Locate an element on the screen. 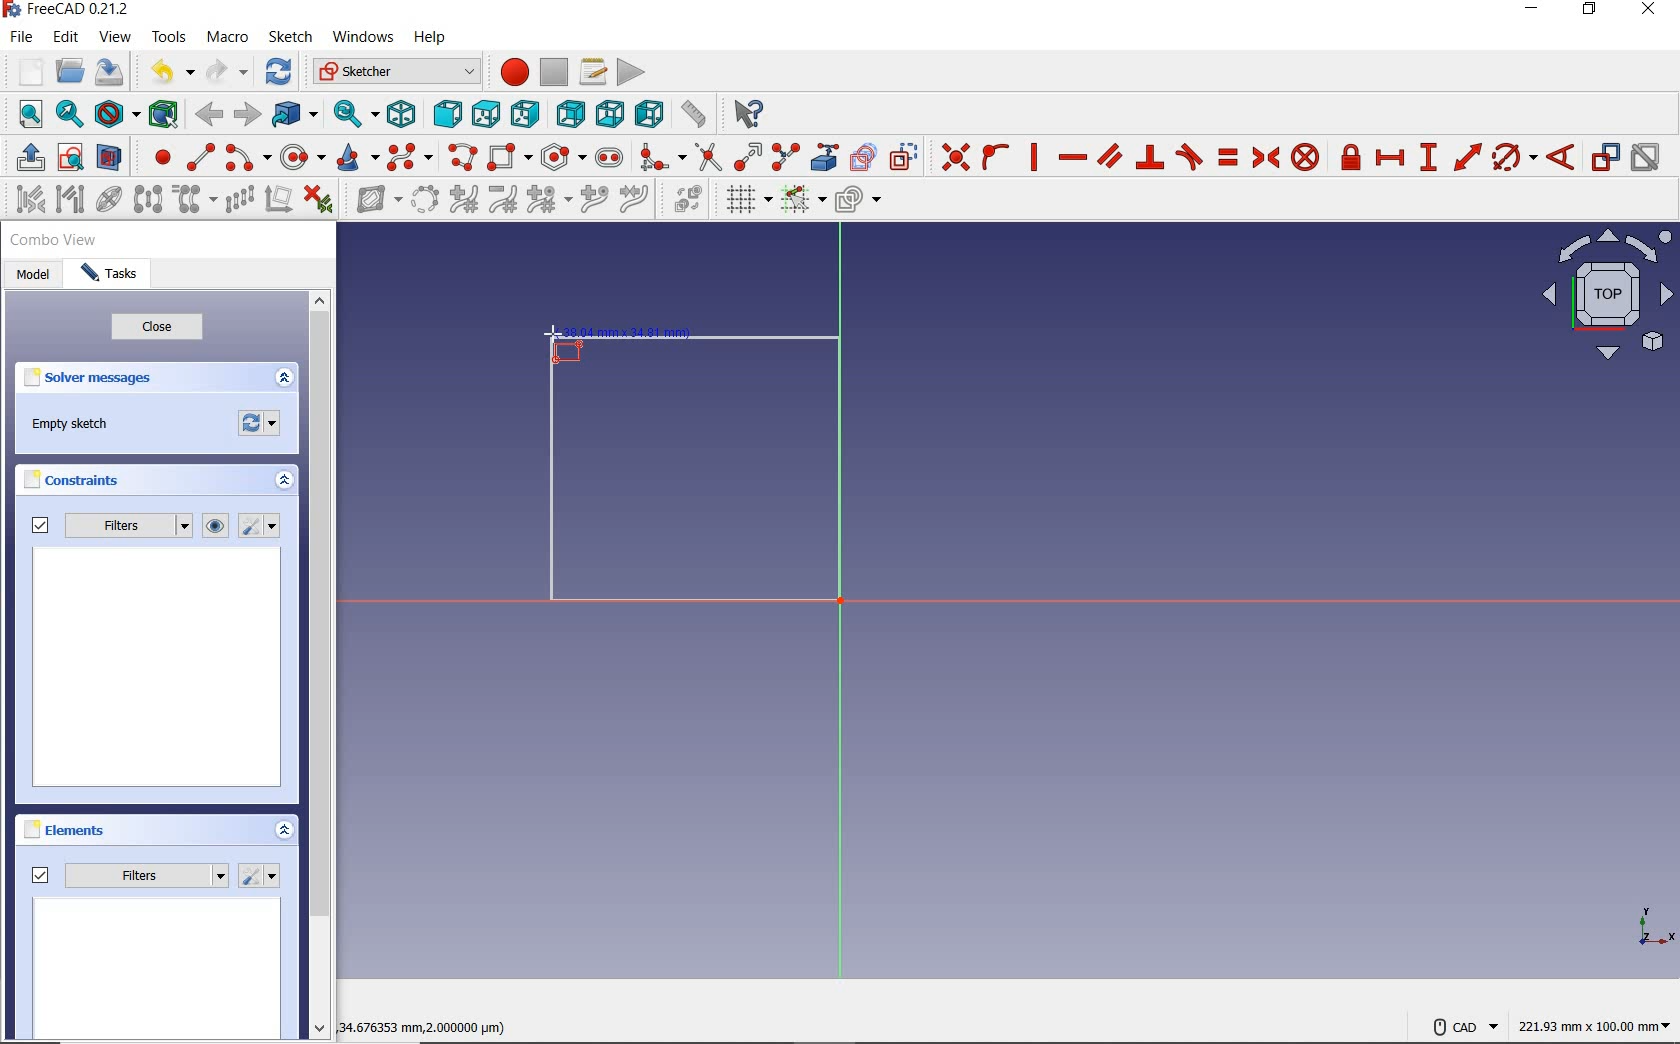  create point is located at coordinates (155, 157).